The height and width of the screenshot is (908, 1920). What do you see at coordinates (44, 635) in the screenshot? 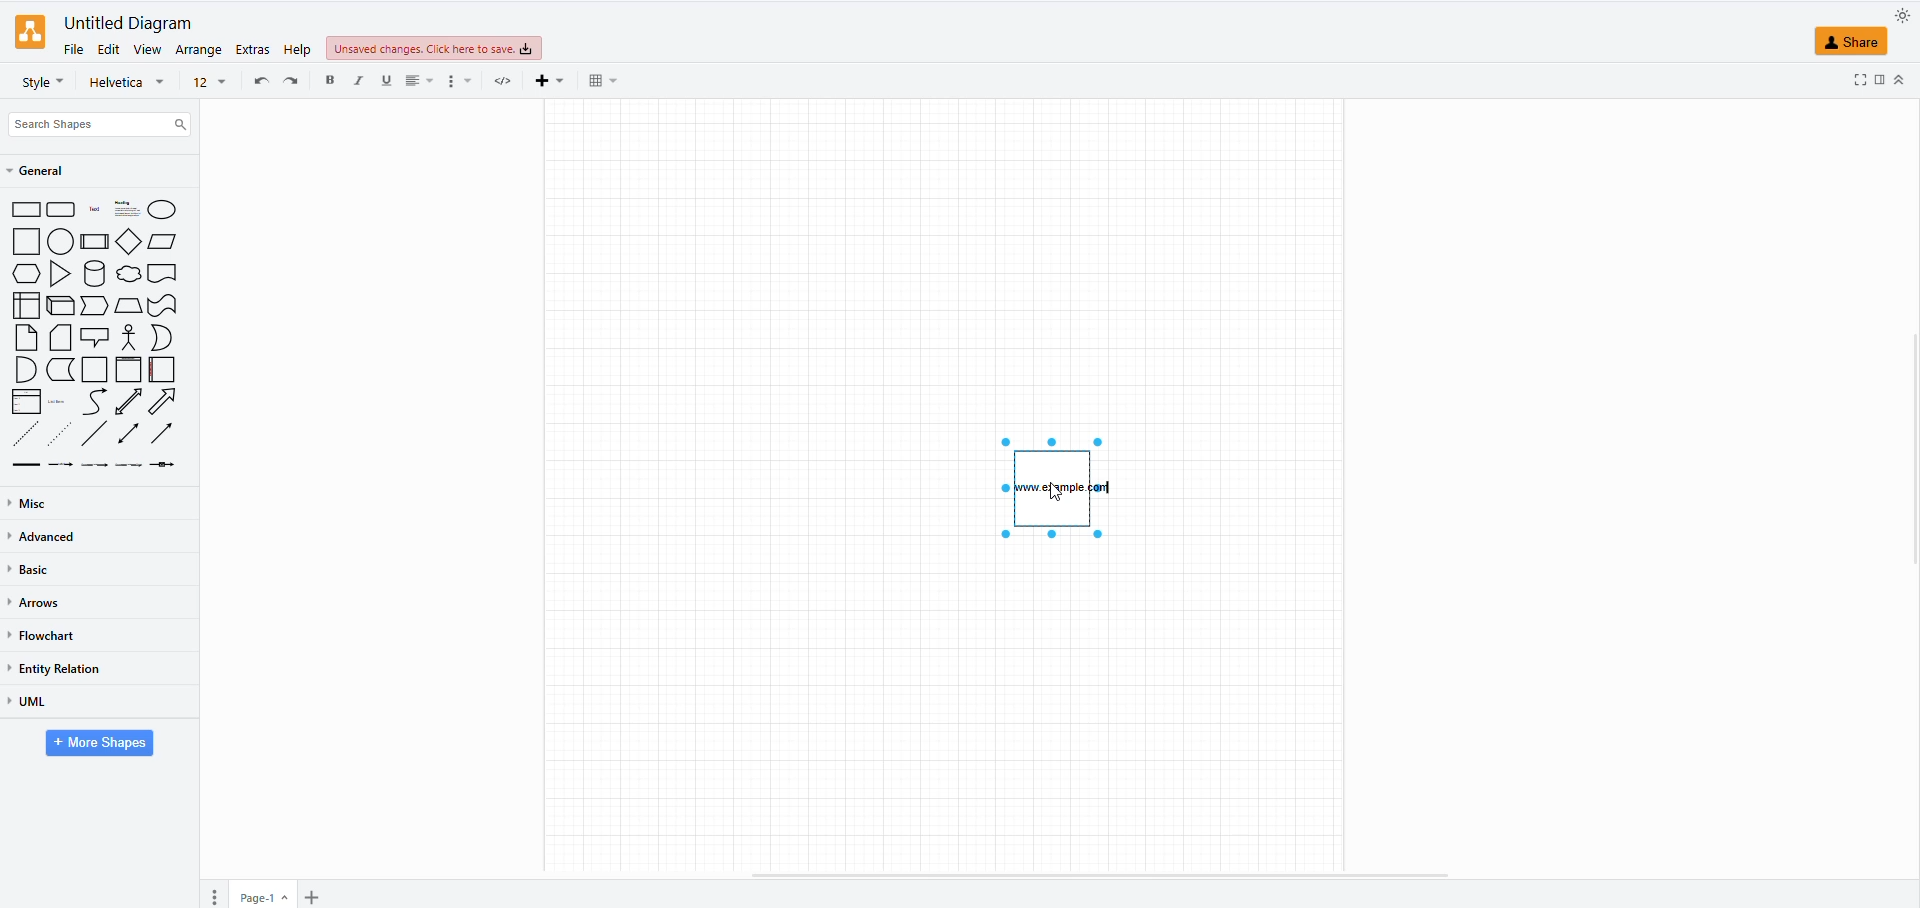
I see `flowchart` at bounding box center [44, 635].